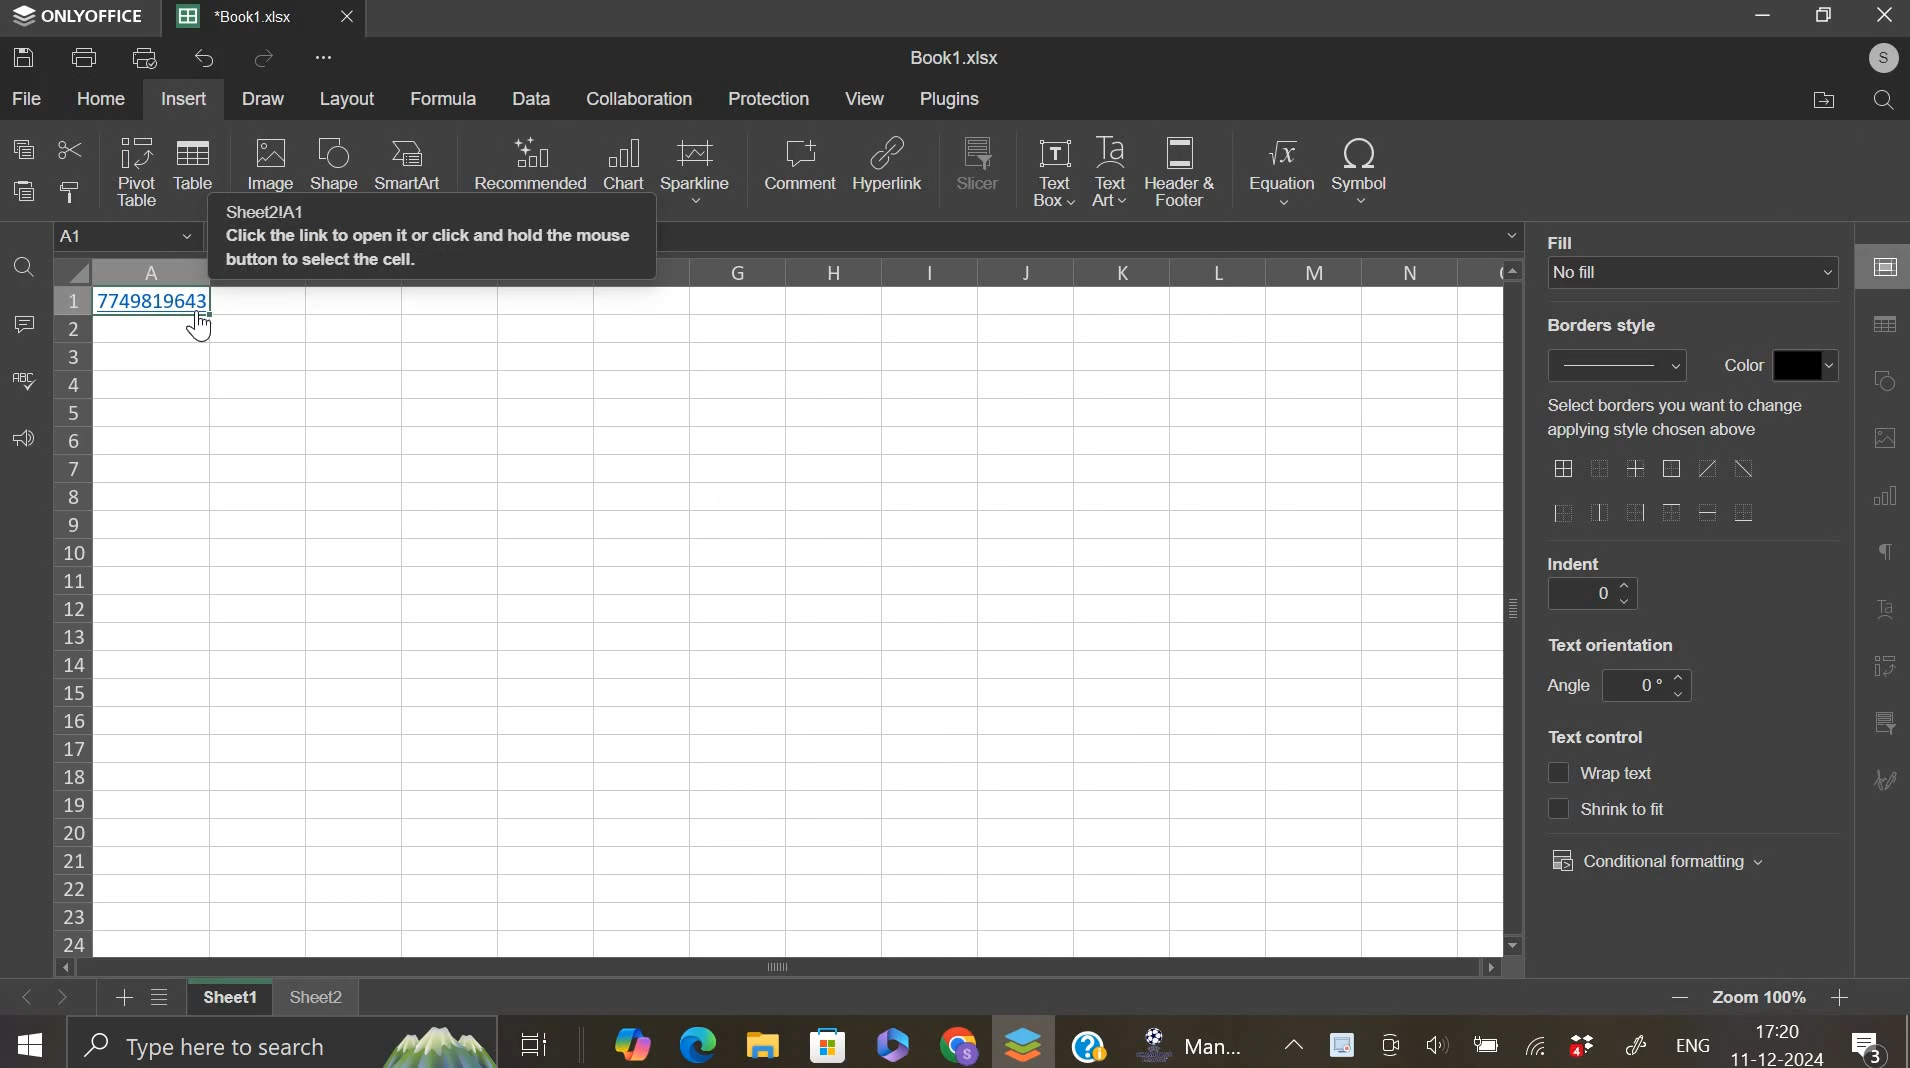  I want to click on find, so click(1879, 100).